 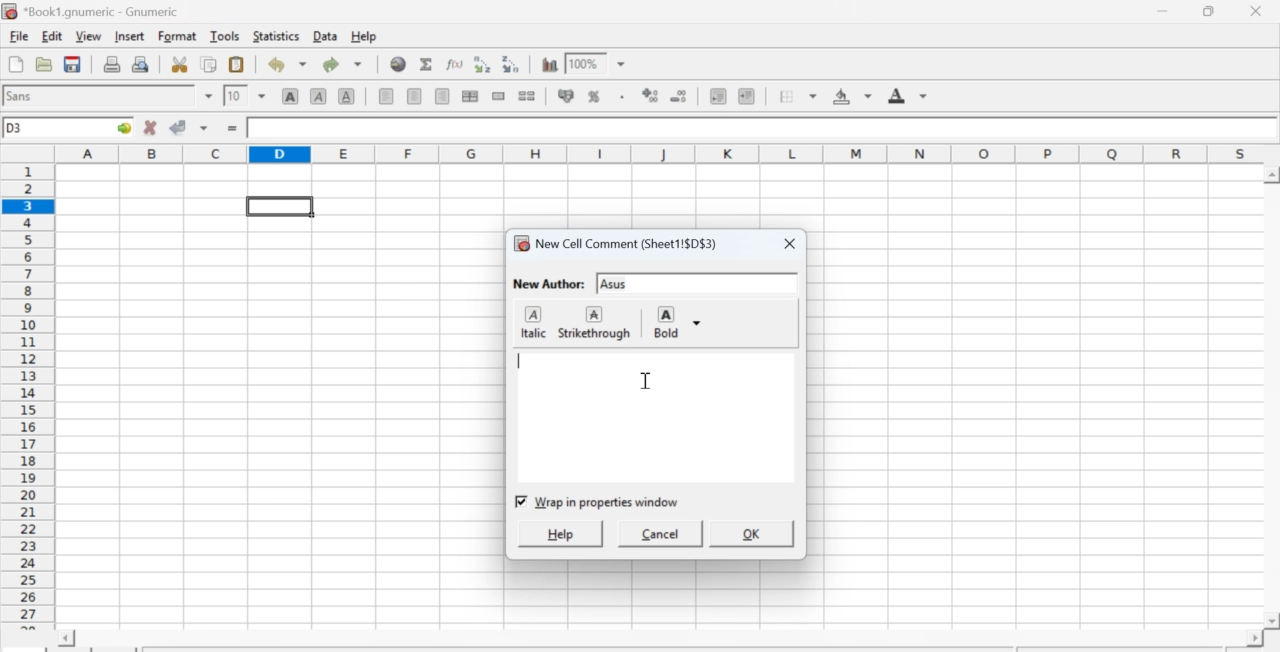 I want to click on Print preview, so click(x=144, y=64).